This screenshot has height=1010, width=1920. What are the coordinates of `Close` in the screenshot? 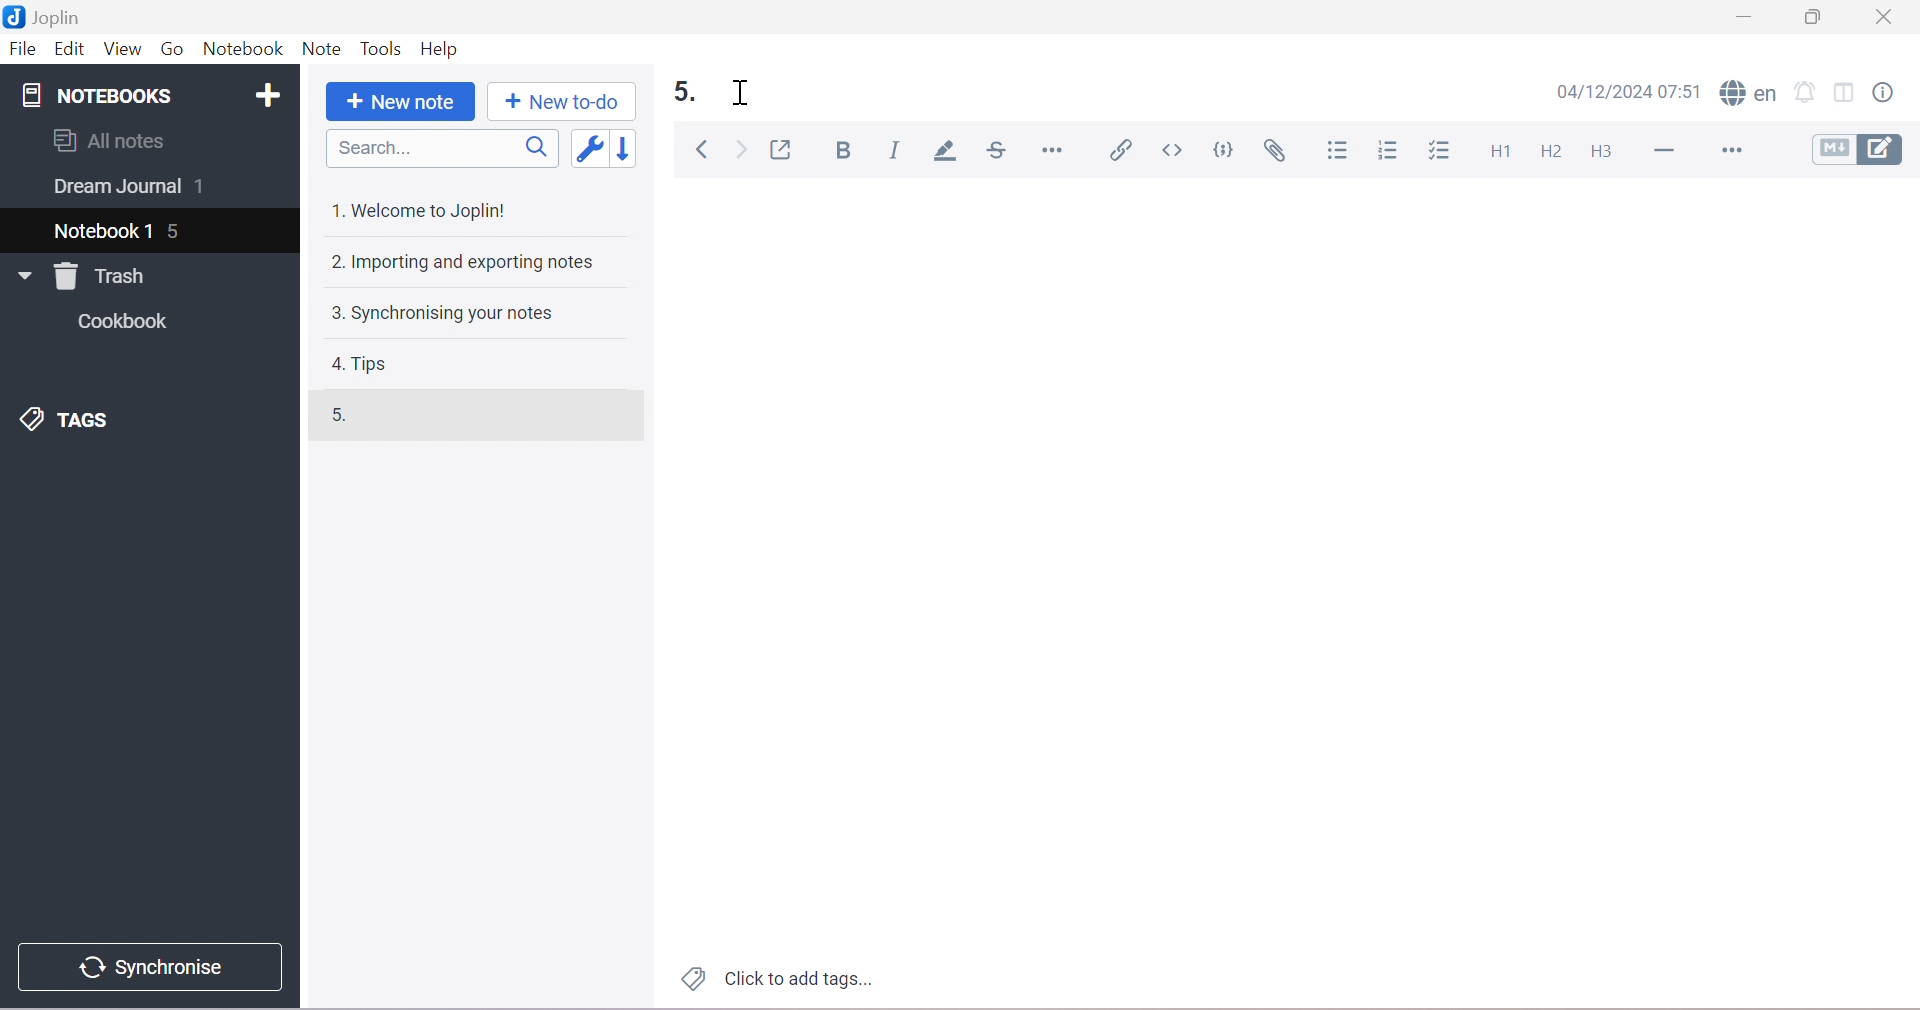 It's located at (1889, 17).